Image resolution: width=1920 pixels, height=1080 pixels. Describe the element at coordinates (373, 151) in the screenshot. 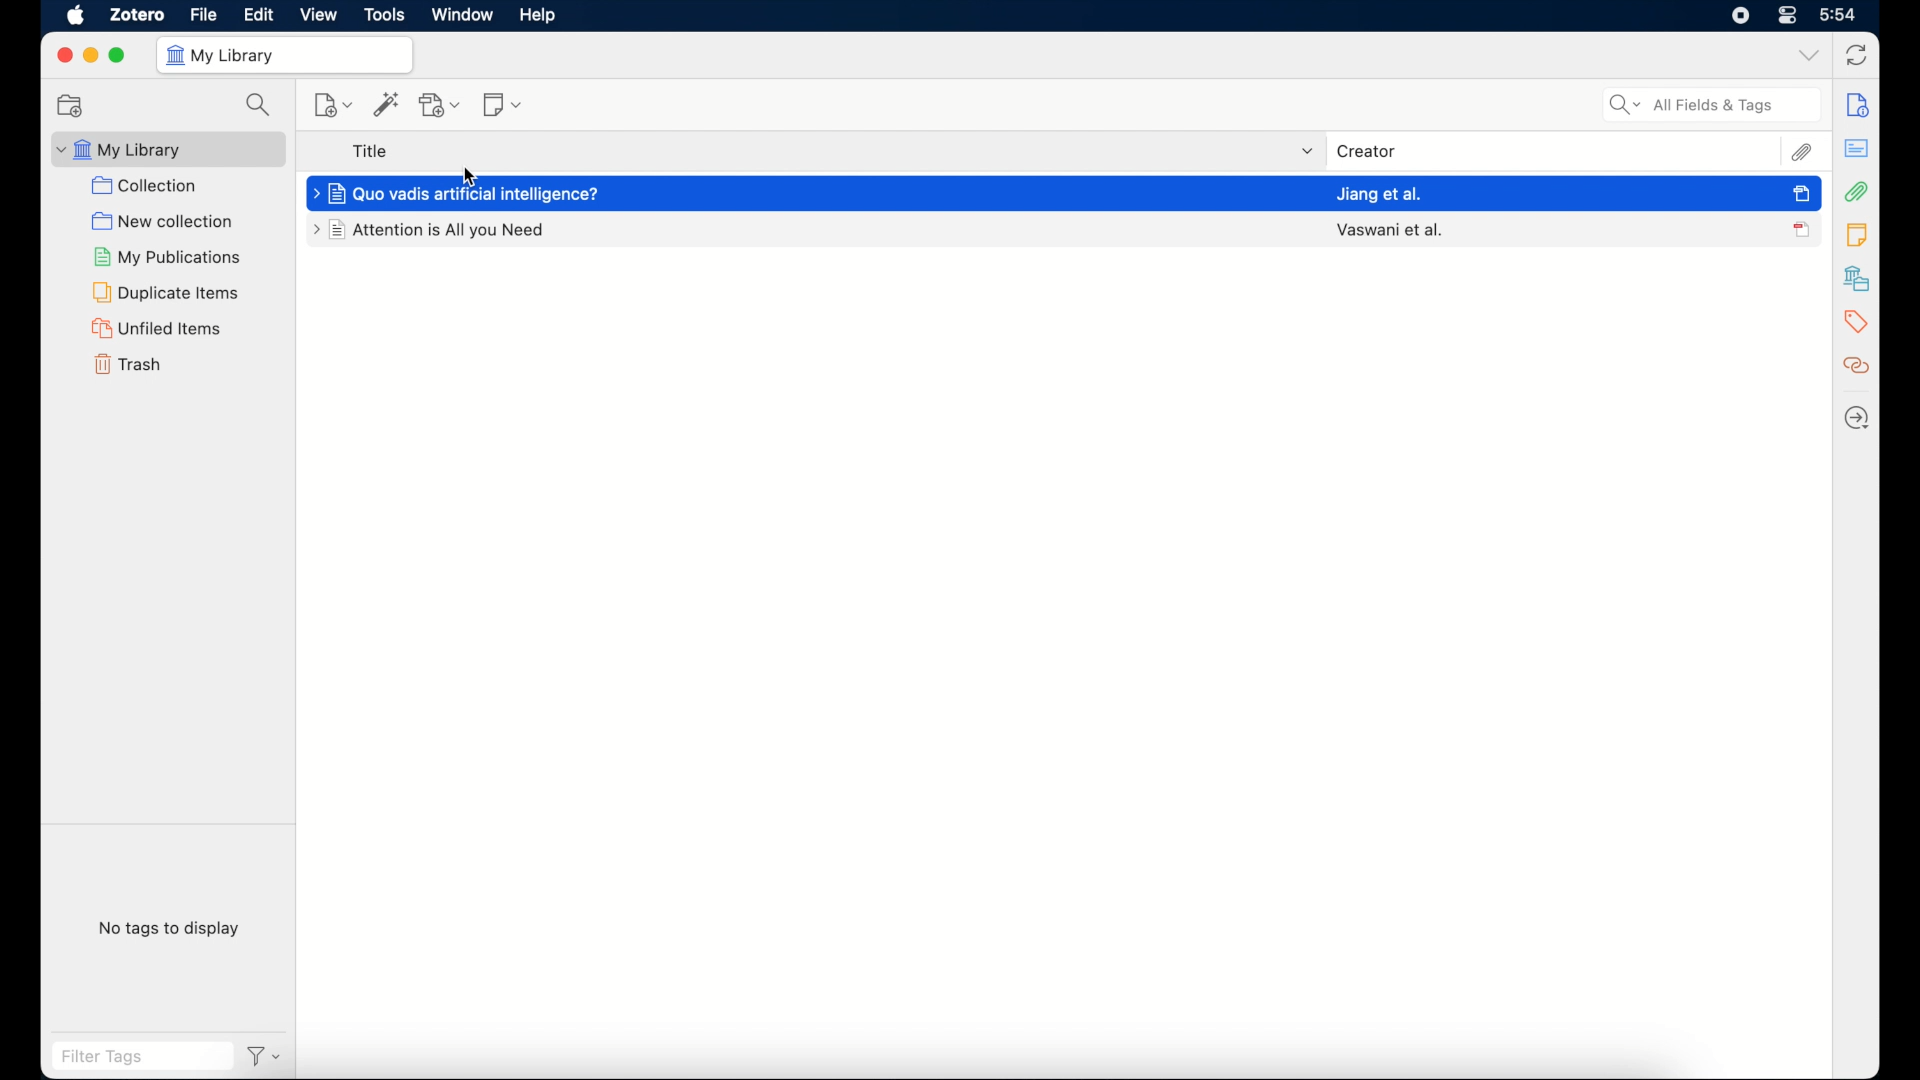

I see `title` at that location.